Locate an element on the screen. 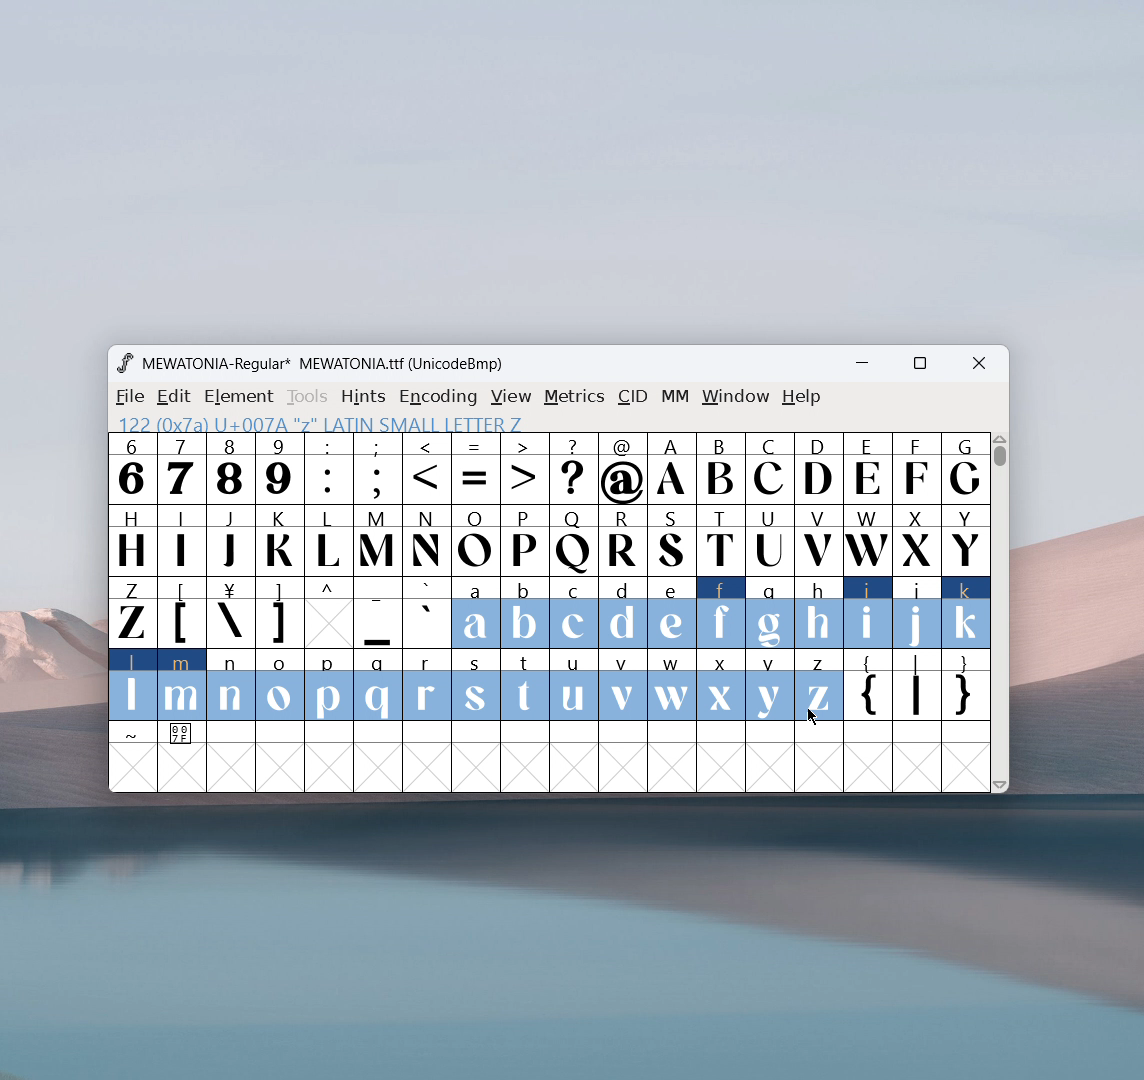 The image size is (1144, 1080). { is located at coordinates (867, 687).